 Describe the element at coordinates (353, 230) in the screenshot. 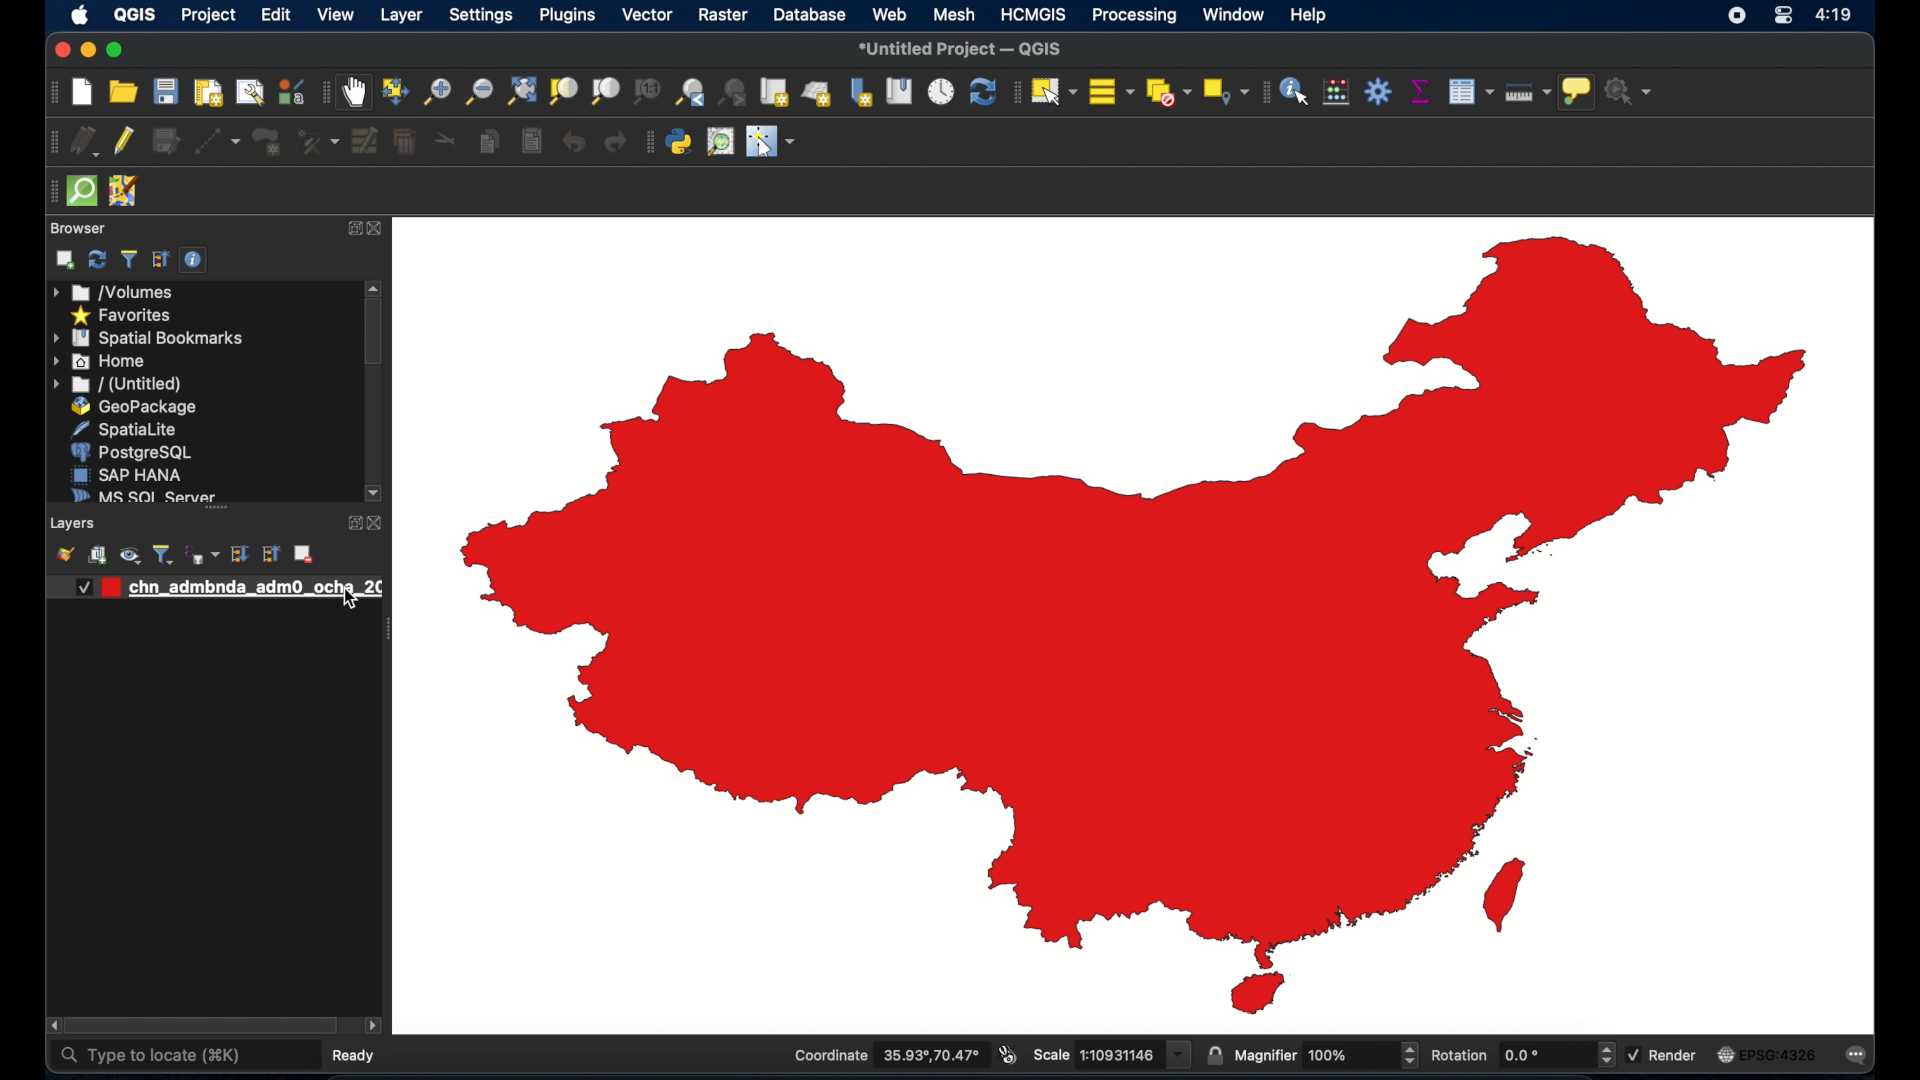

I see `expand` at that location.